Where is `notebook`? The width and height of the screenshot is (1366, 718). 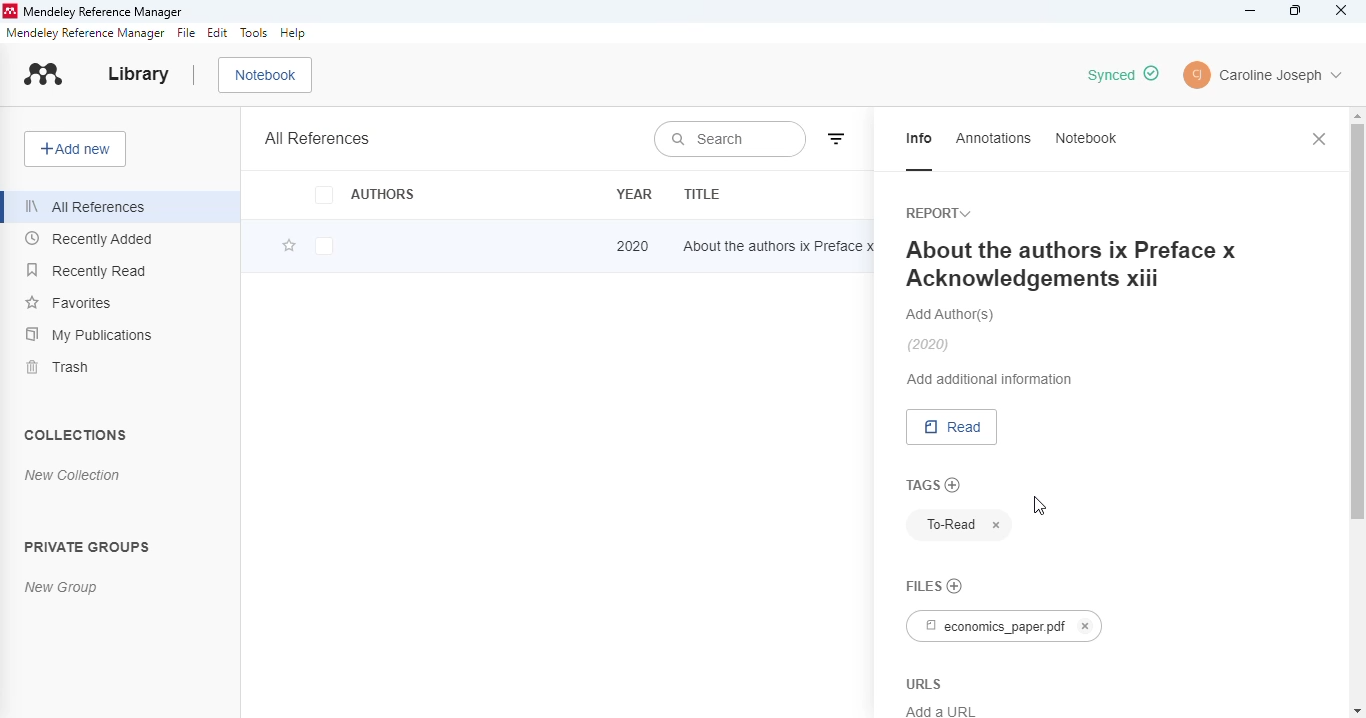
notebook is located at coordinates (1085, 137).